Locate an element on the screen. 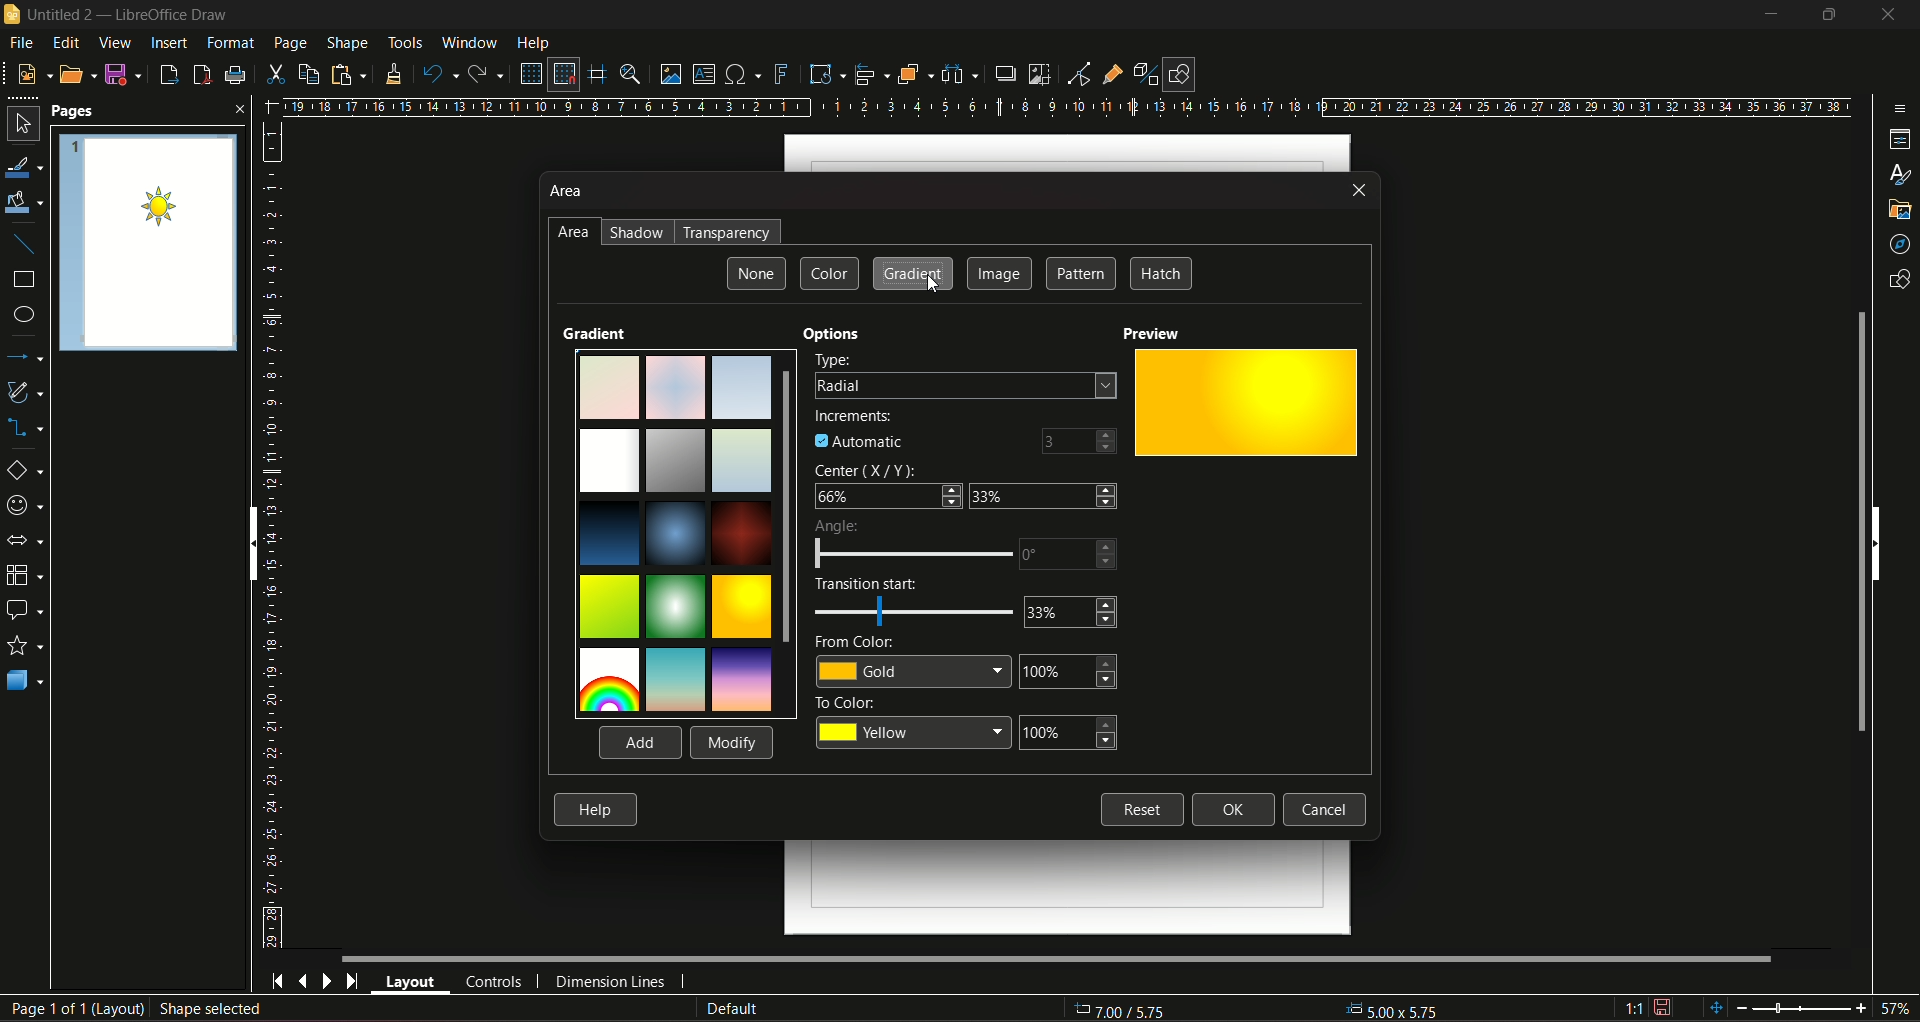 Image resolution: width=1920 pixels, height=1022 pixels. image is located at coordinates (1000, 272).